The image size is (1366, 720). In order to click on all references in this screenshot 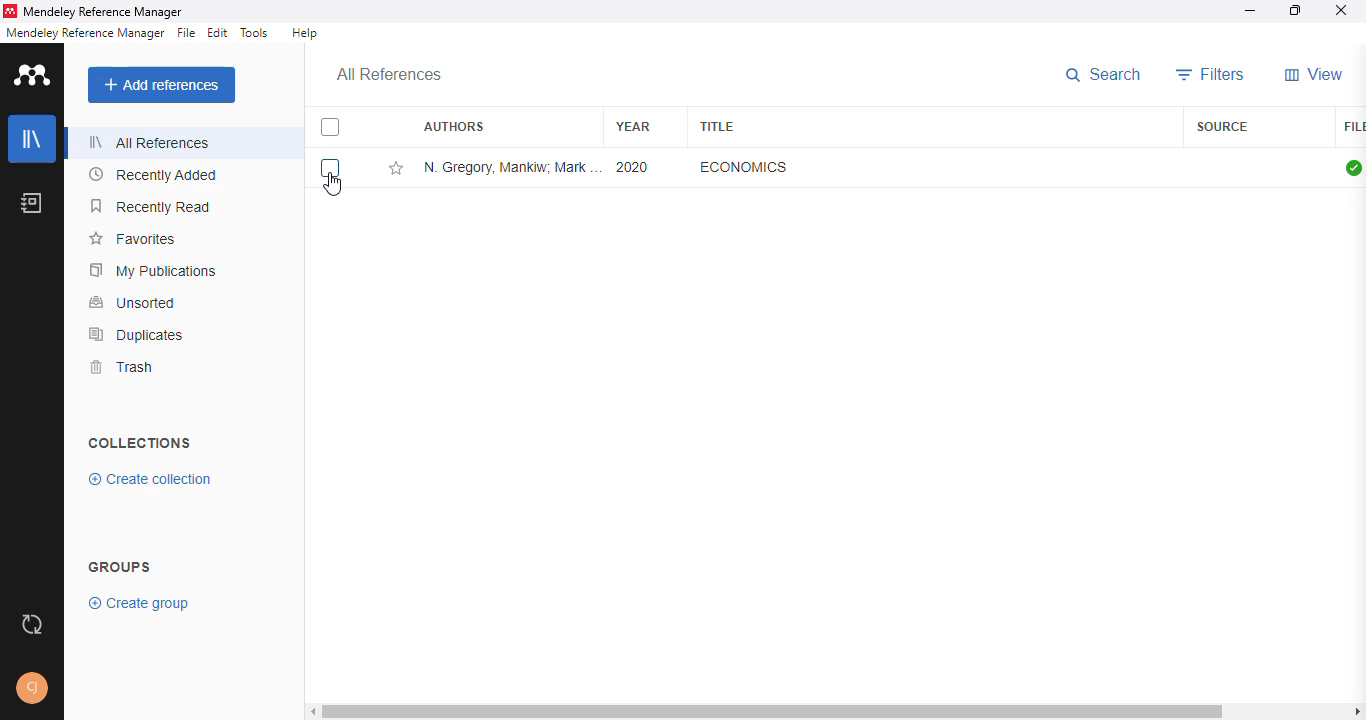, I will do `click(389, 74)`.